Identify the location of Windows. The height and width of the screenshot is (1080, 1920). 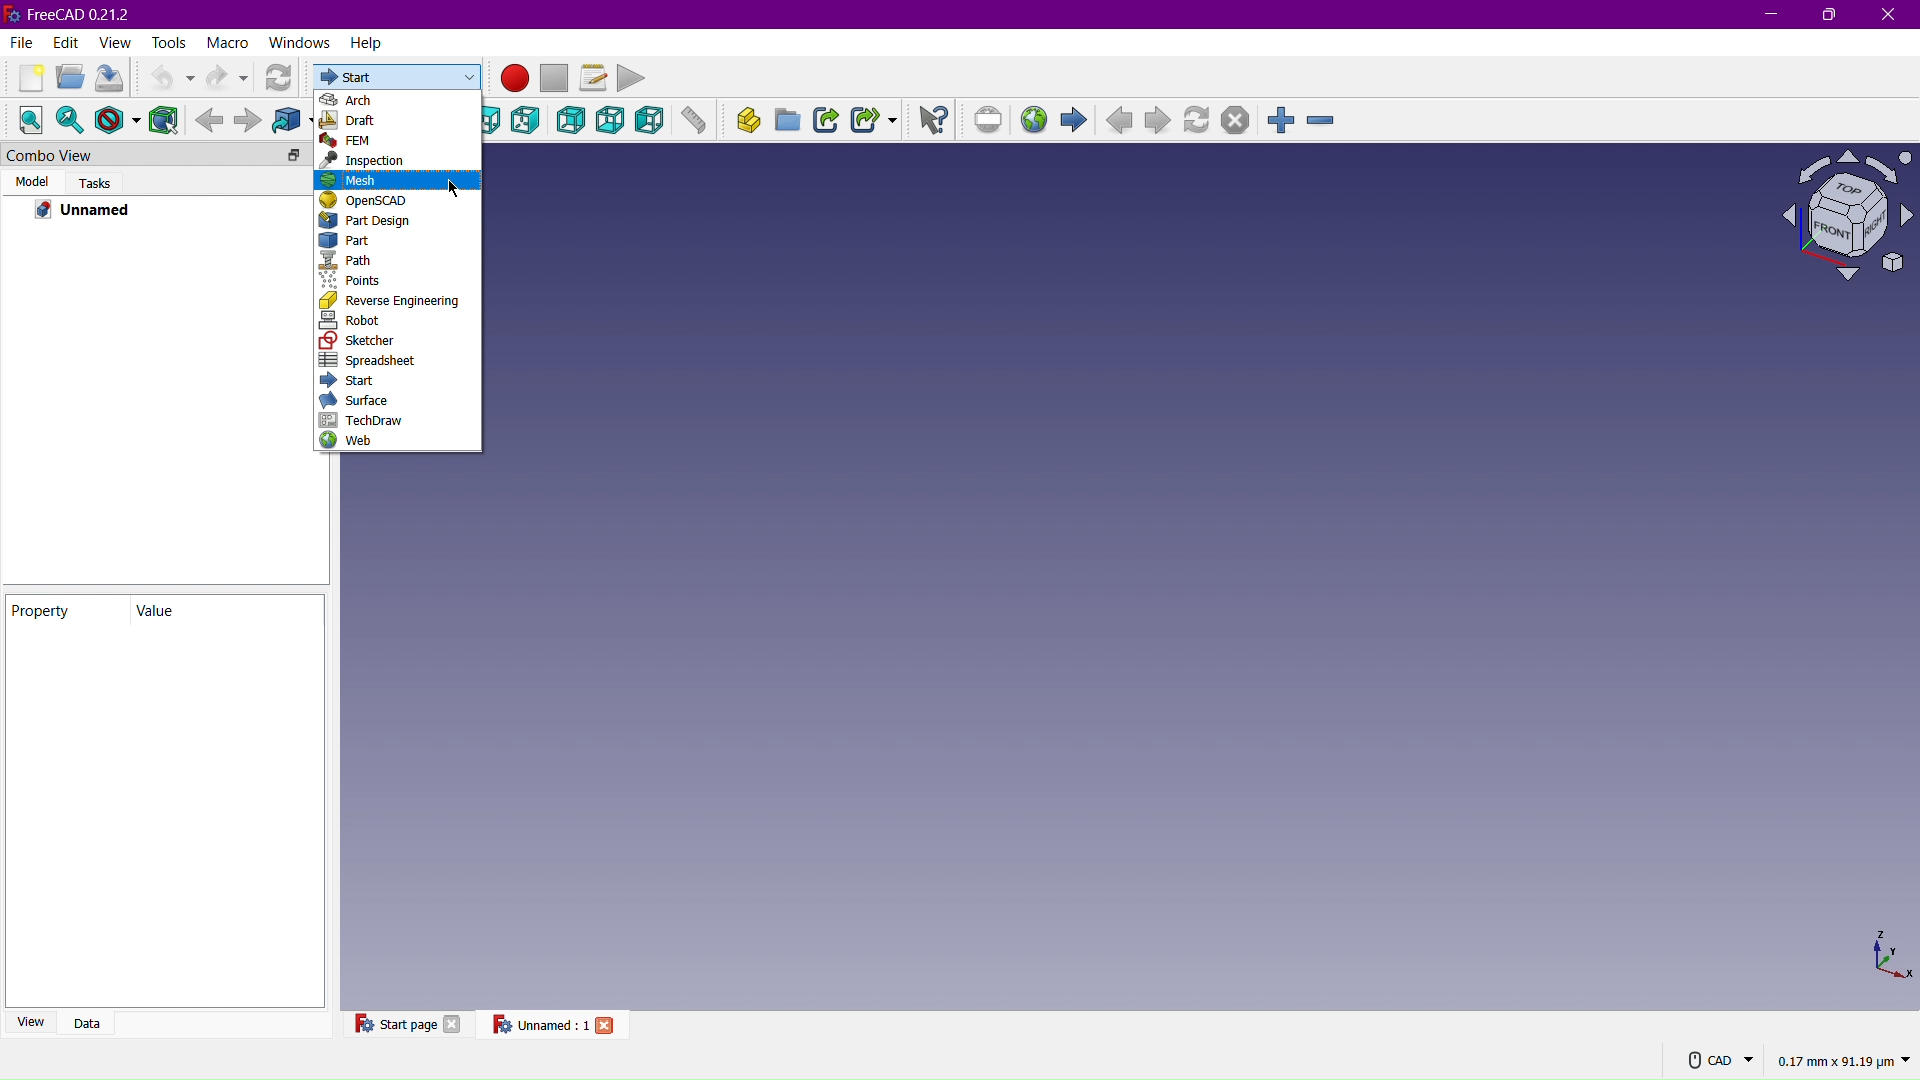
(299, 43).